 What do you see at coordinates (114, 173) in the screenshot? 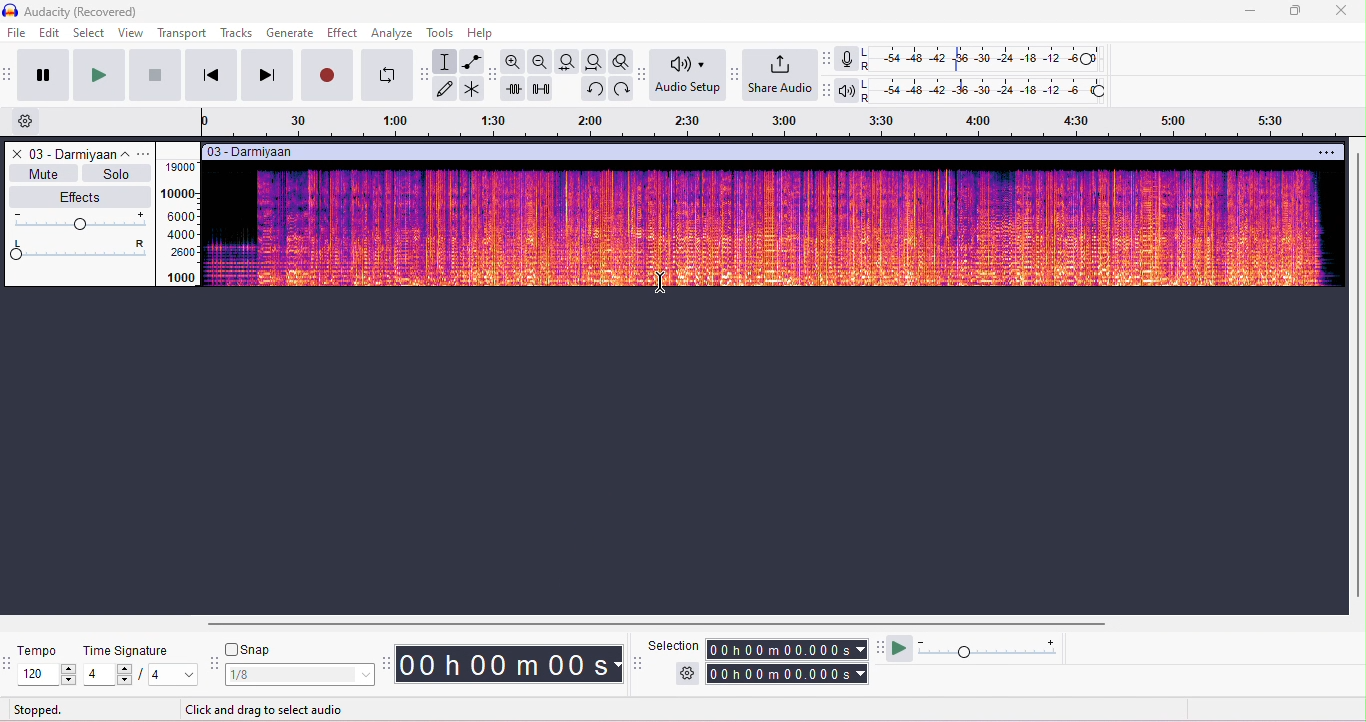
I see `solo` at bounding box center [114, 173].